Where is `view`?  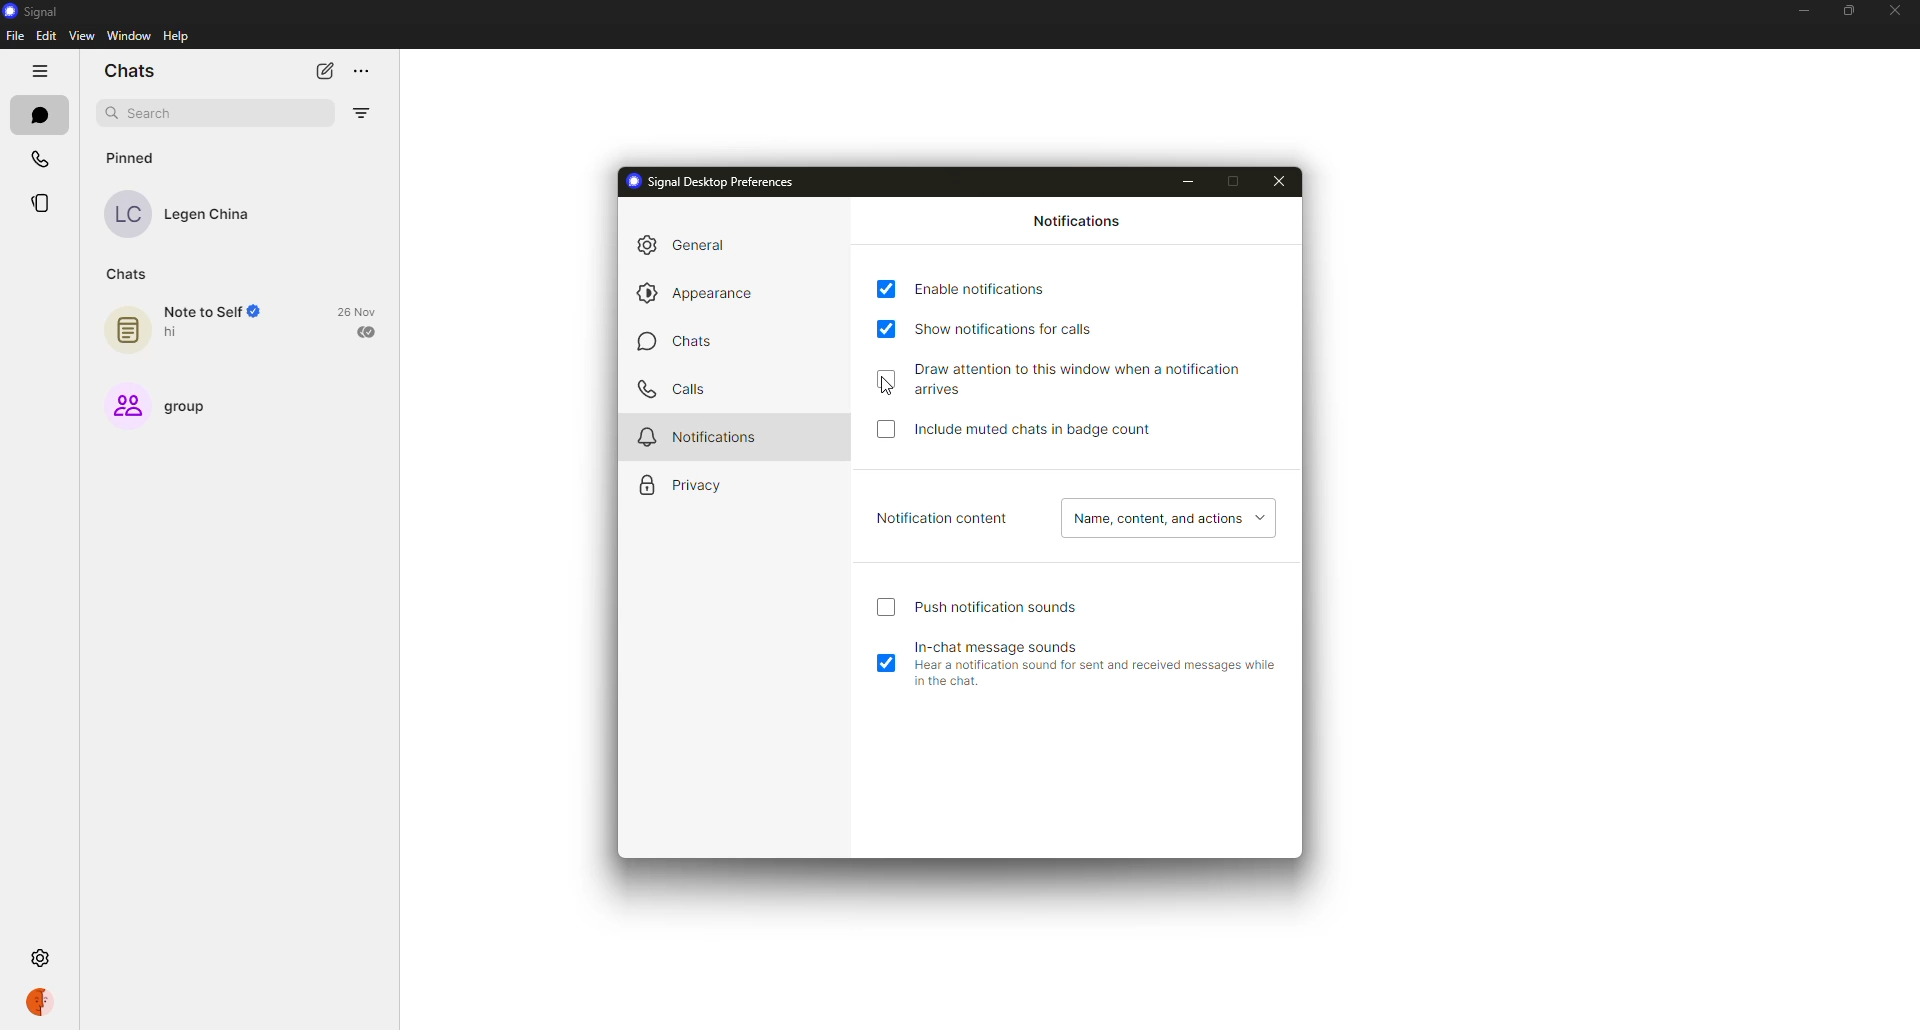
view is located at coordinates (82, 36).